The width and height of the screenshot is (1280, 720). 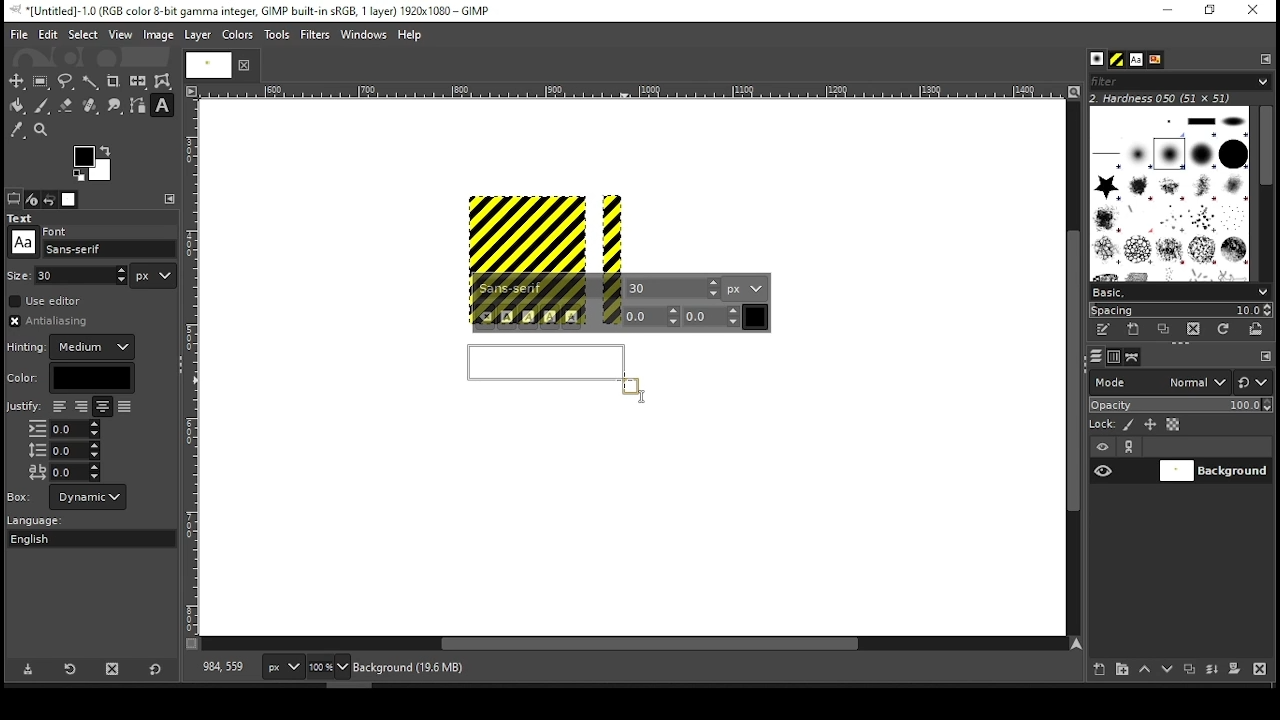 What do you see at coordinates (1136, 329) in the screenshot?
I see `create a new brush` at bounding box center [1136, 329].